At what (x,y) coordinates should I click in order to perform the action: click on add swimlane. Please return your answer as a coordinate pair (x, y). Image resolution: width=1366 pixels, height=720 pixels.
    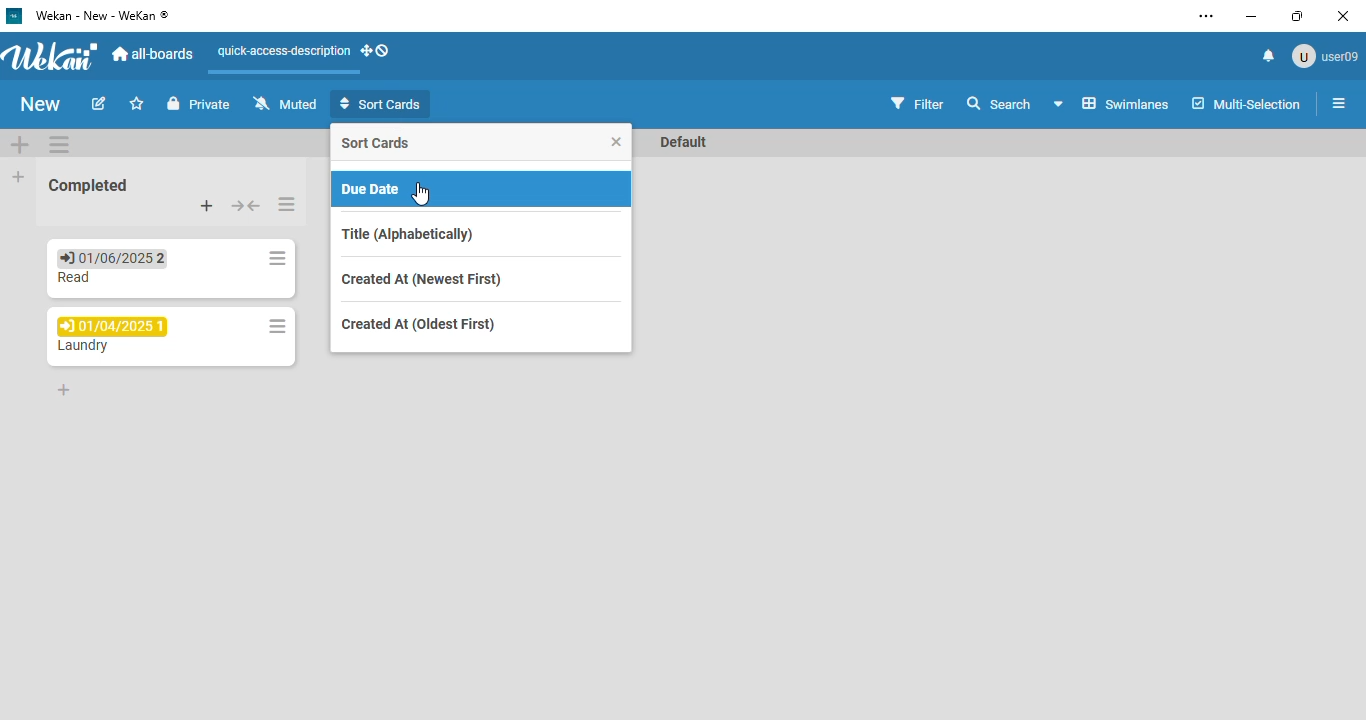
    Looking at the image, I should click on (20, 143).